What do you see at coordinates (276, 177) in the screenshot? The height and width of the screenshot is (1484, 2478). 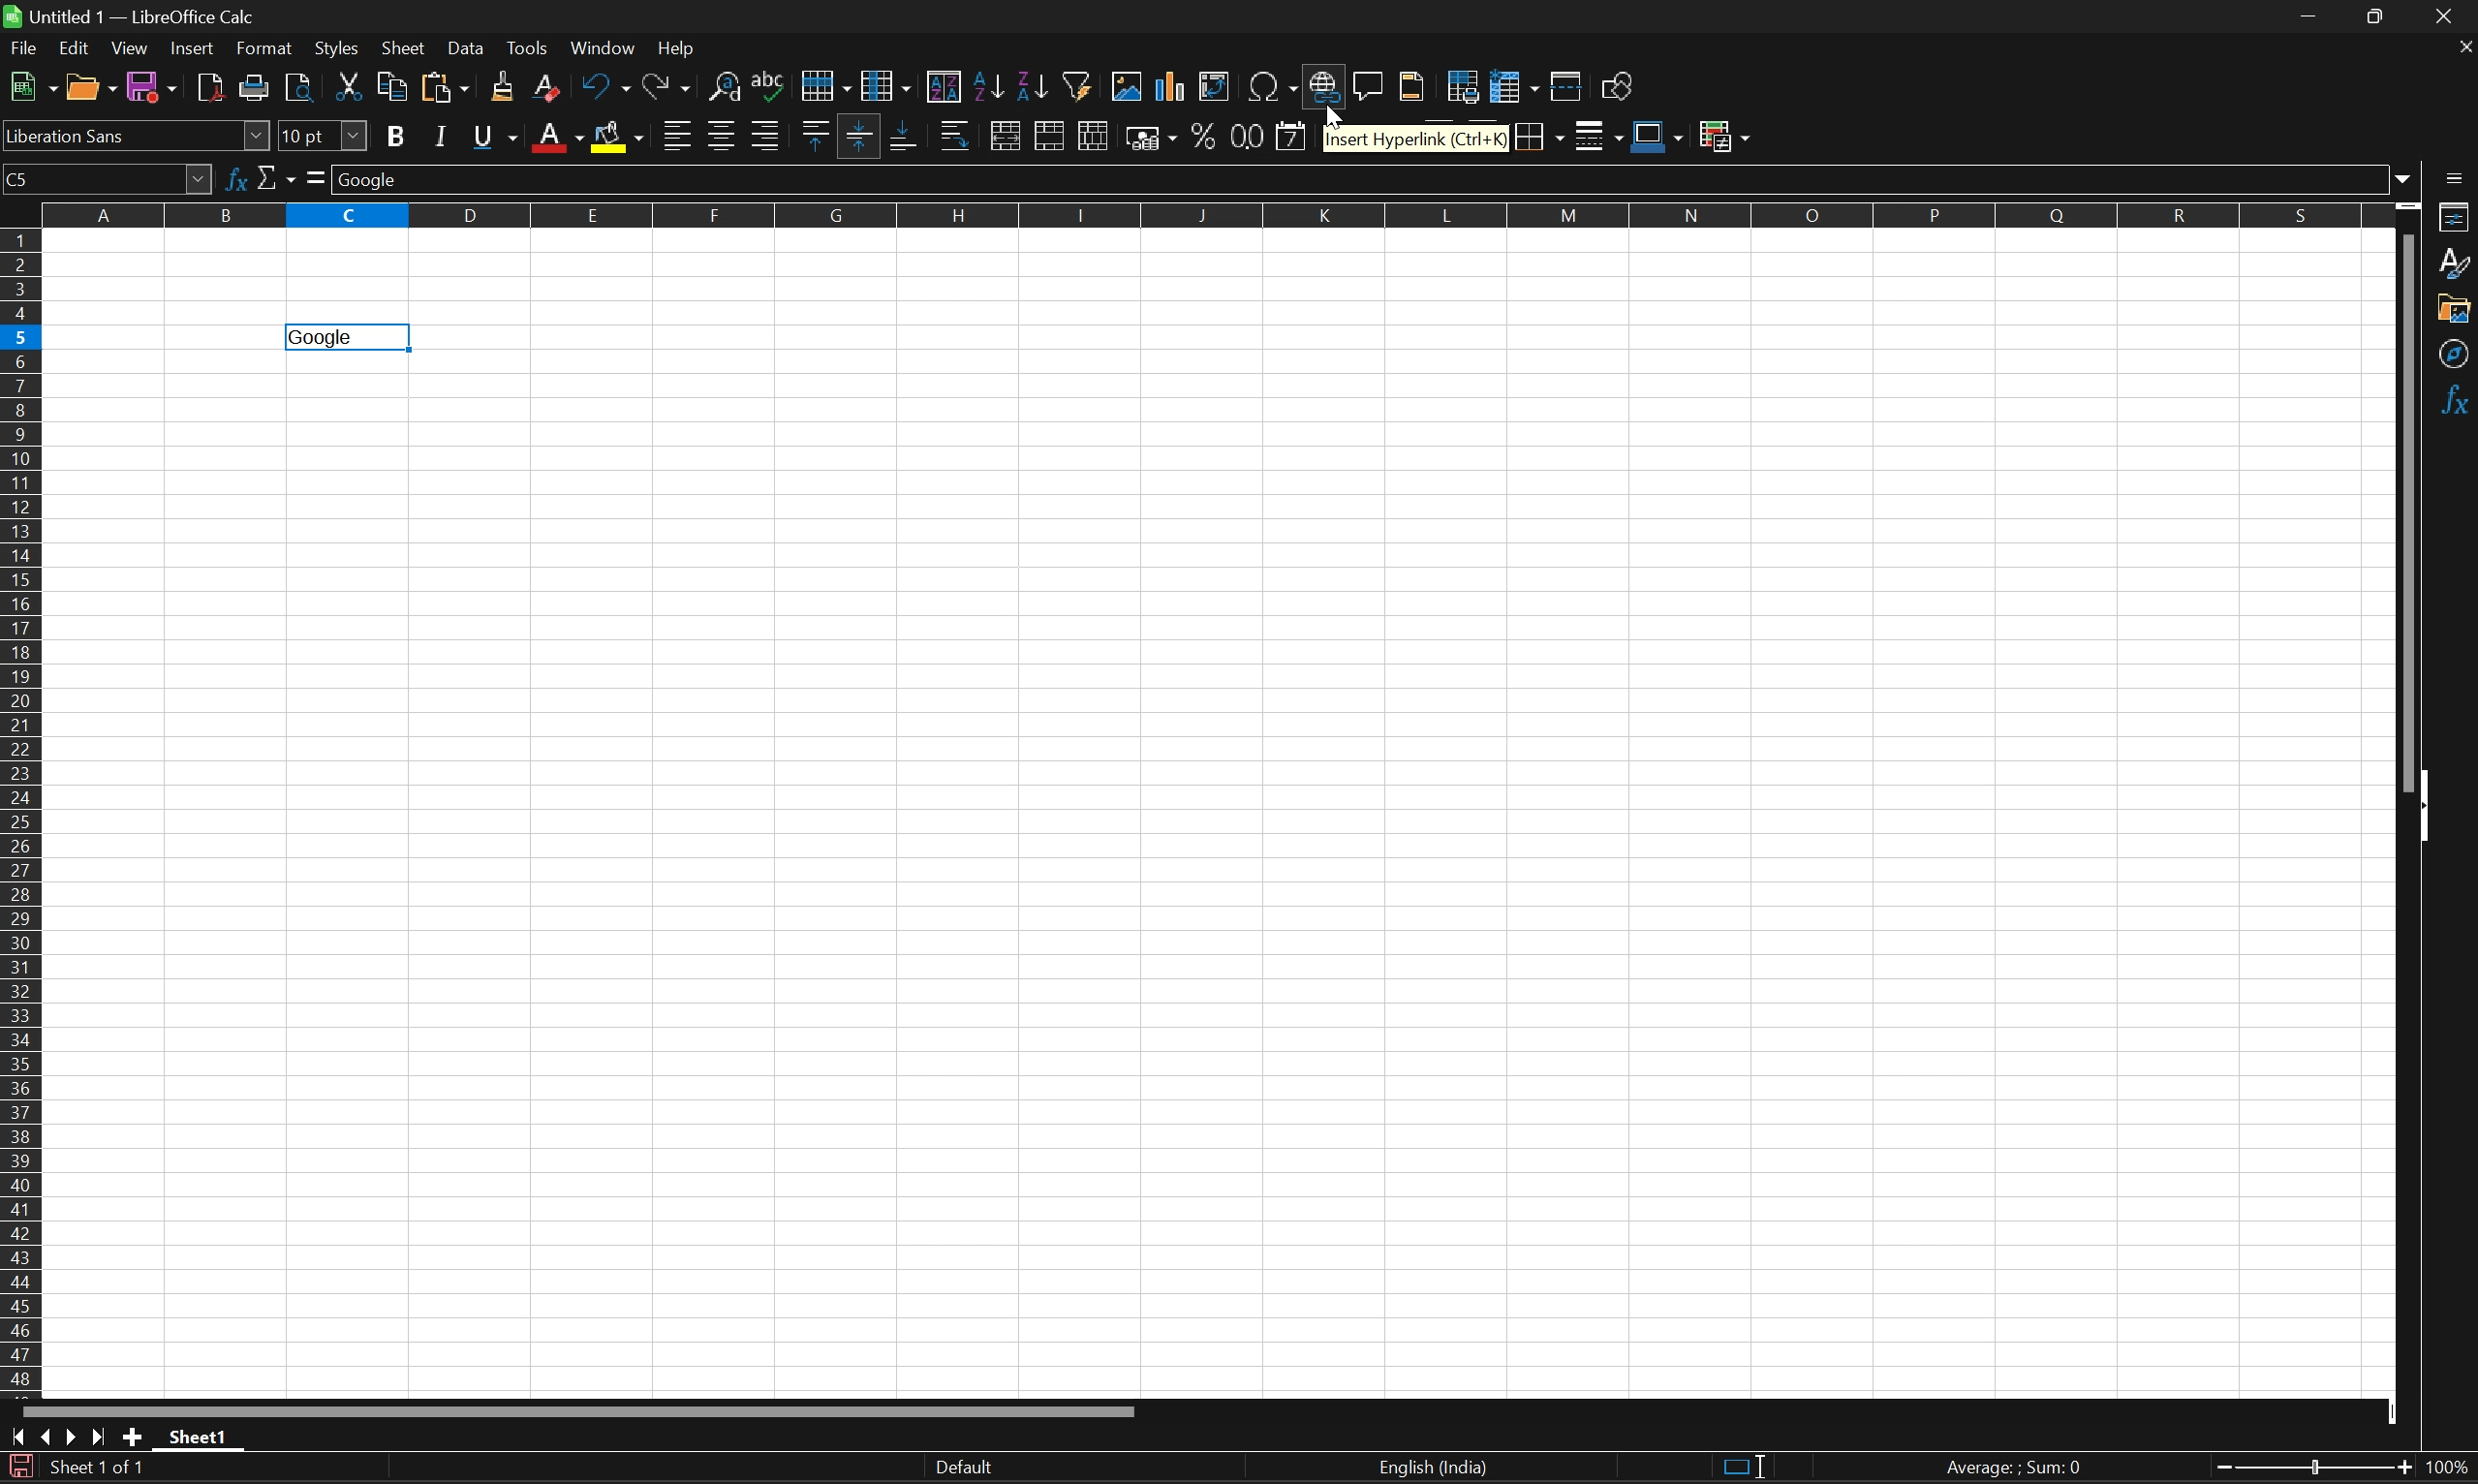 I see `Select function` at bounding box center [276, 177].